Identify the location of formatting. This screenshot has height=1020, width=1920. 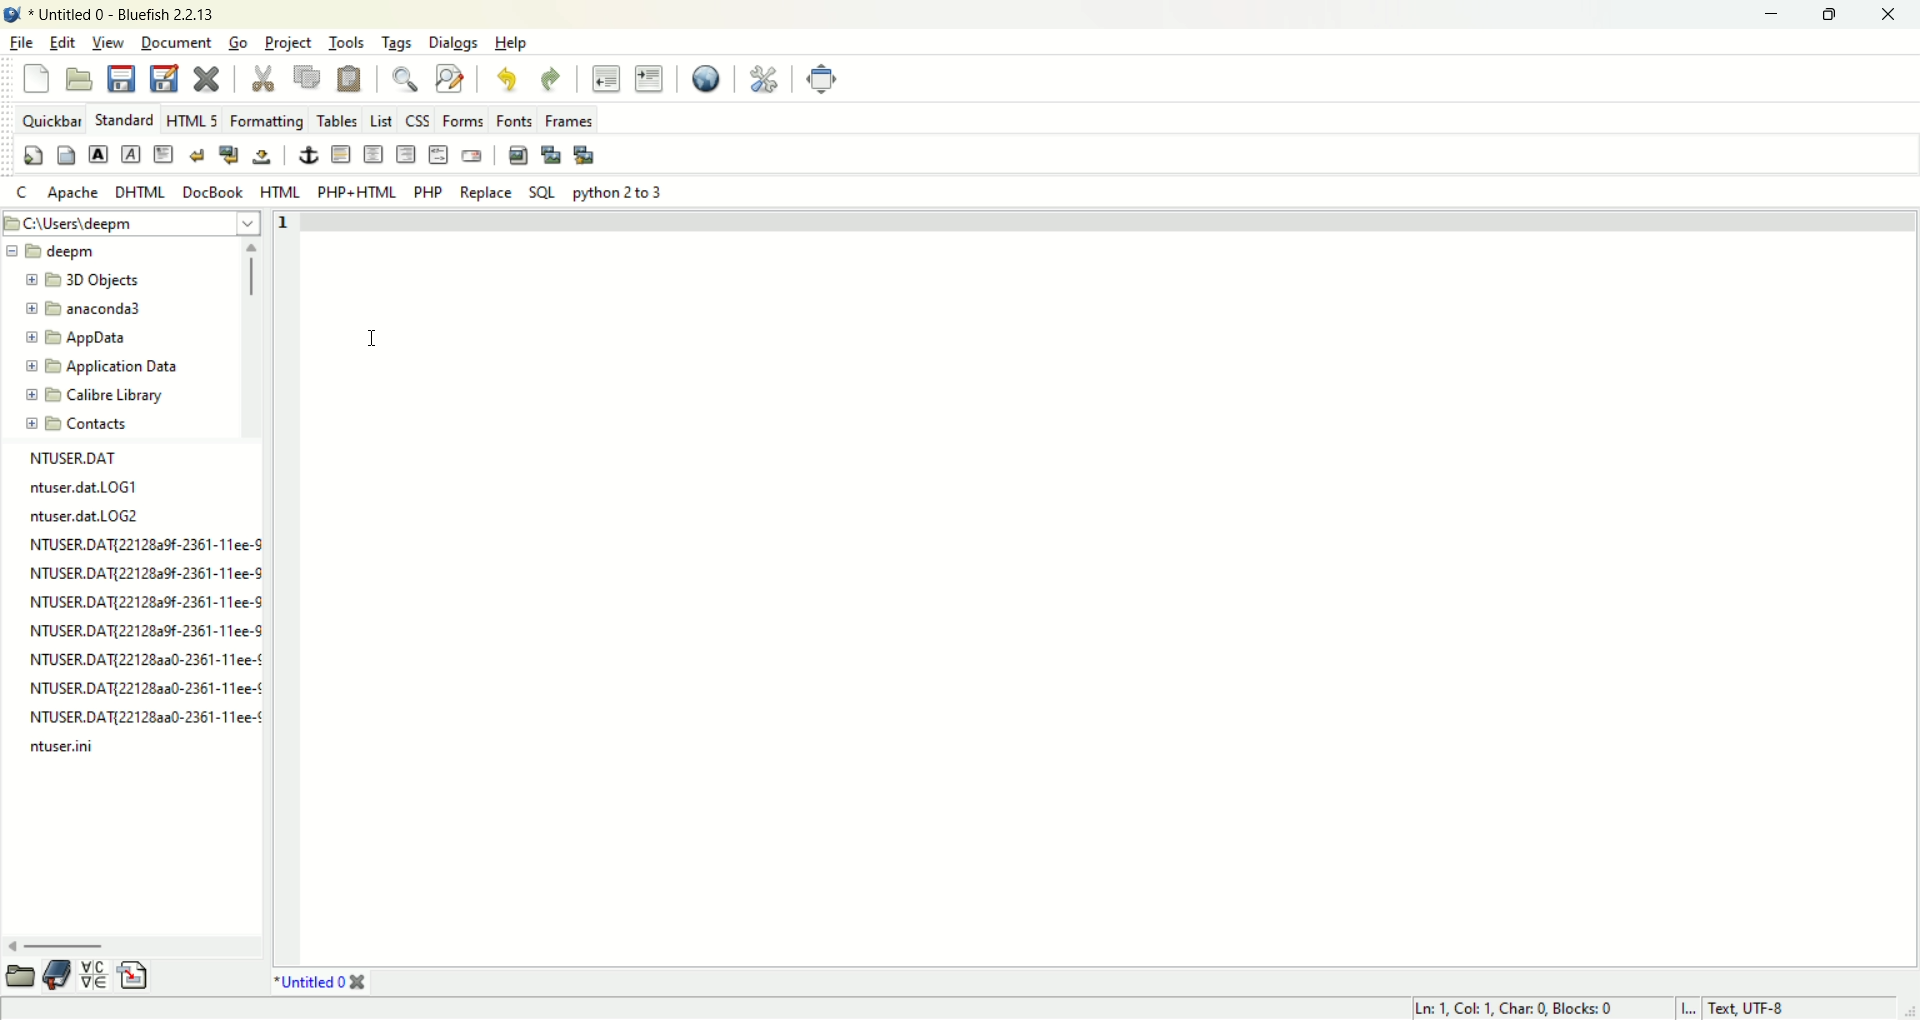
(267, 120).